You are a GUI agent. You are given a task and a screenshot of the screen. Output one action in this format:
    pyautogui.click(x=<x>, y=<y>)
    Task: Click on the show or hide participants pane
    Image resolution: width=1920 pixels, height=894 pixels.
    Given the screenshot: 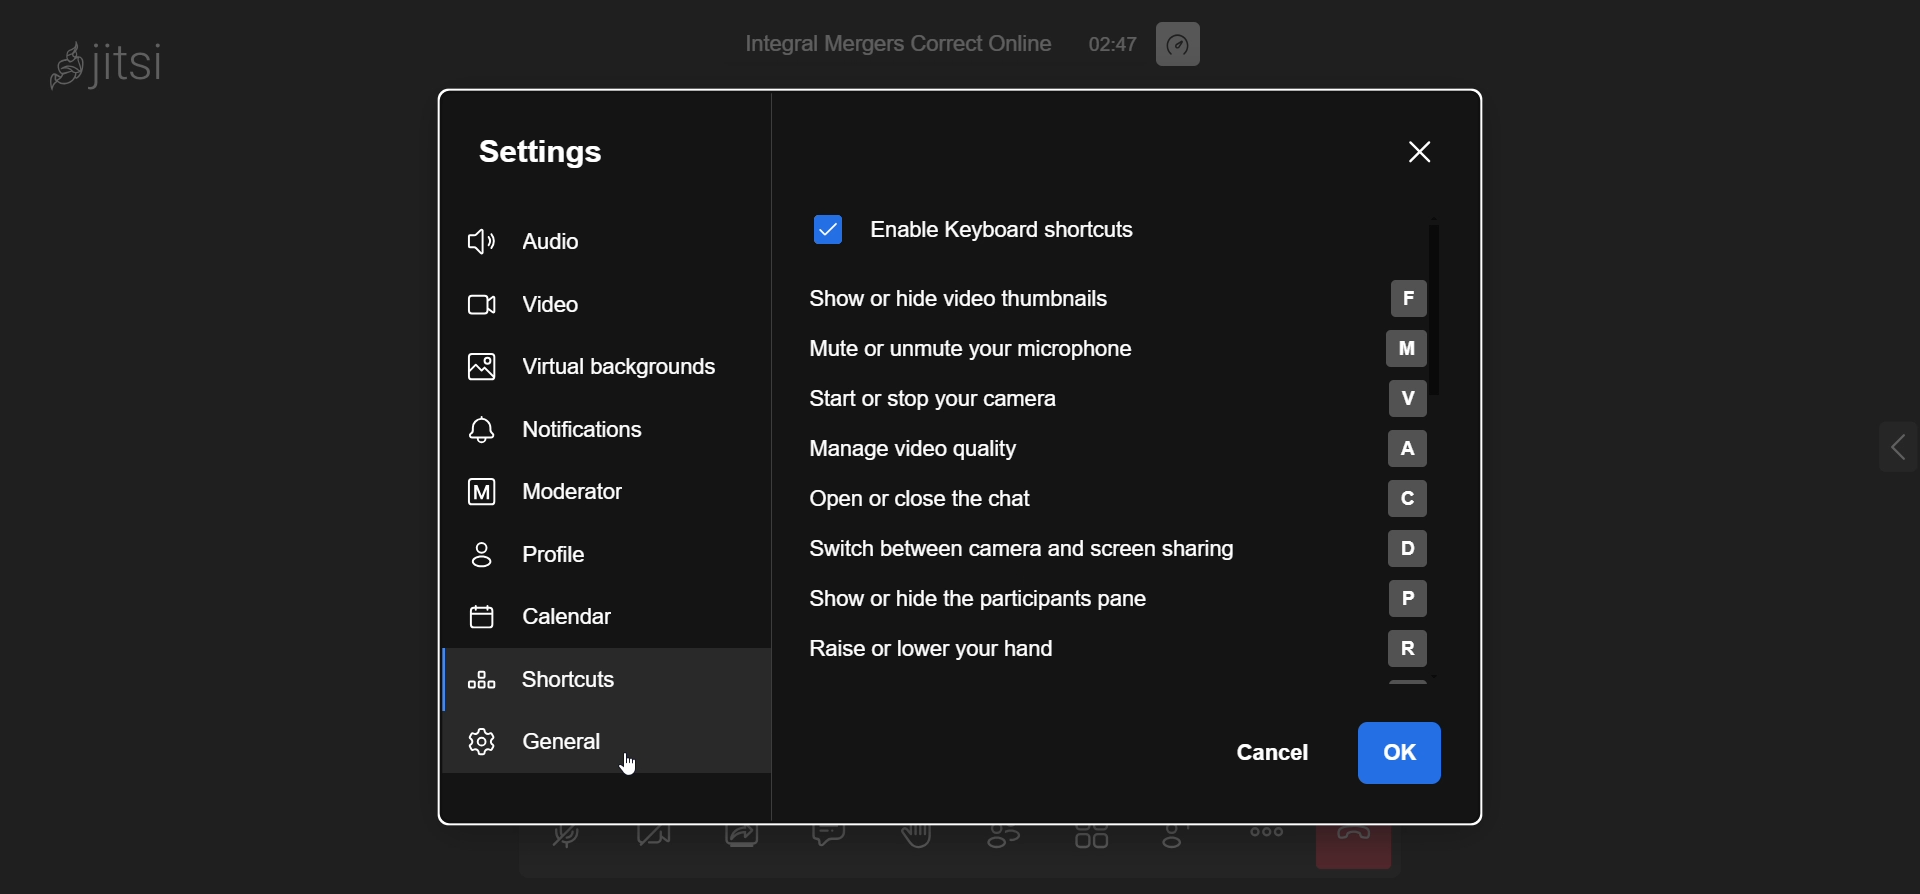 What is the action you would take?
    pyautogui.click(x=1119, y=600)
    